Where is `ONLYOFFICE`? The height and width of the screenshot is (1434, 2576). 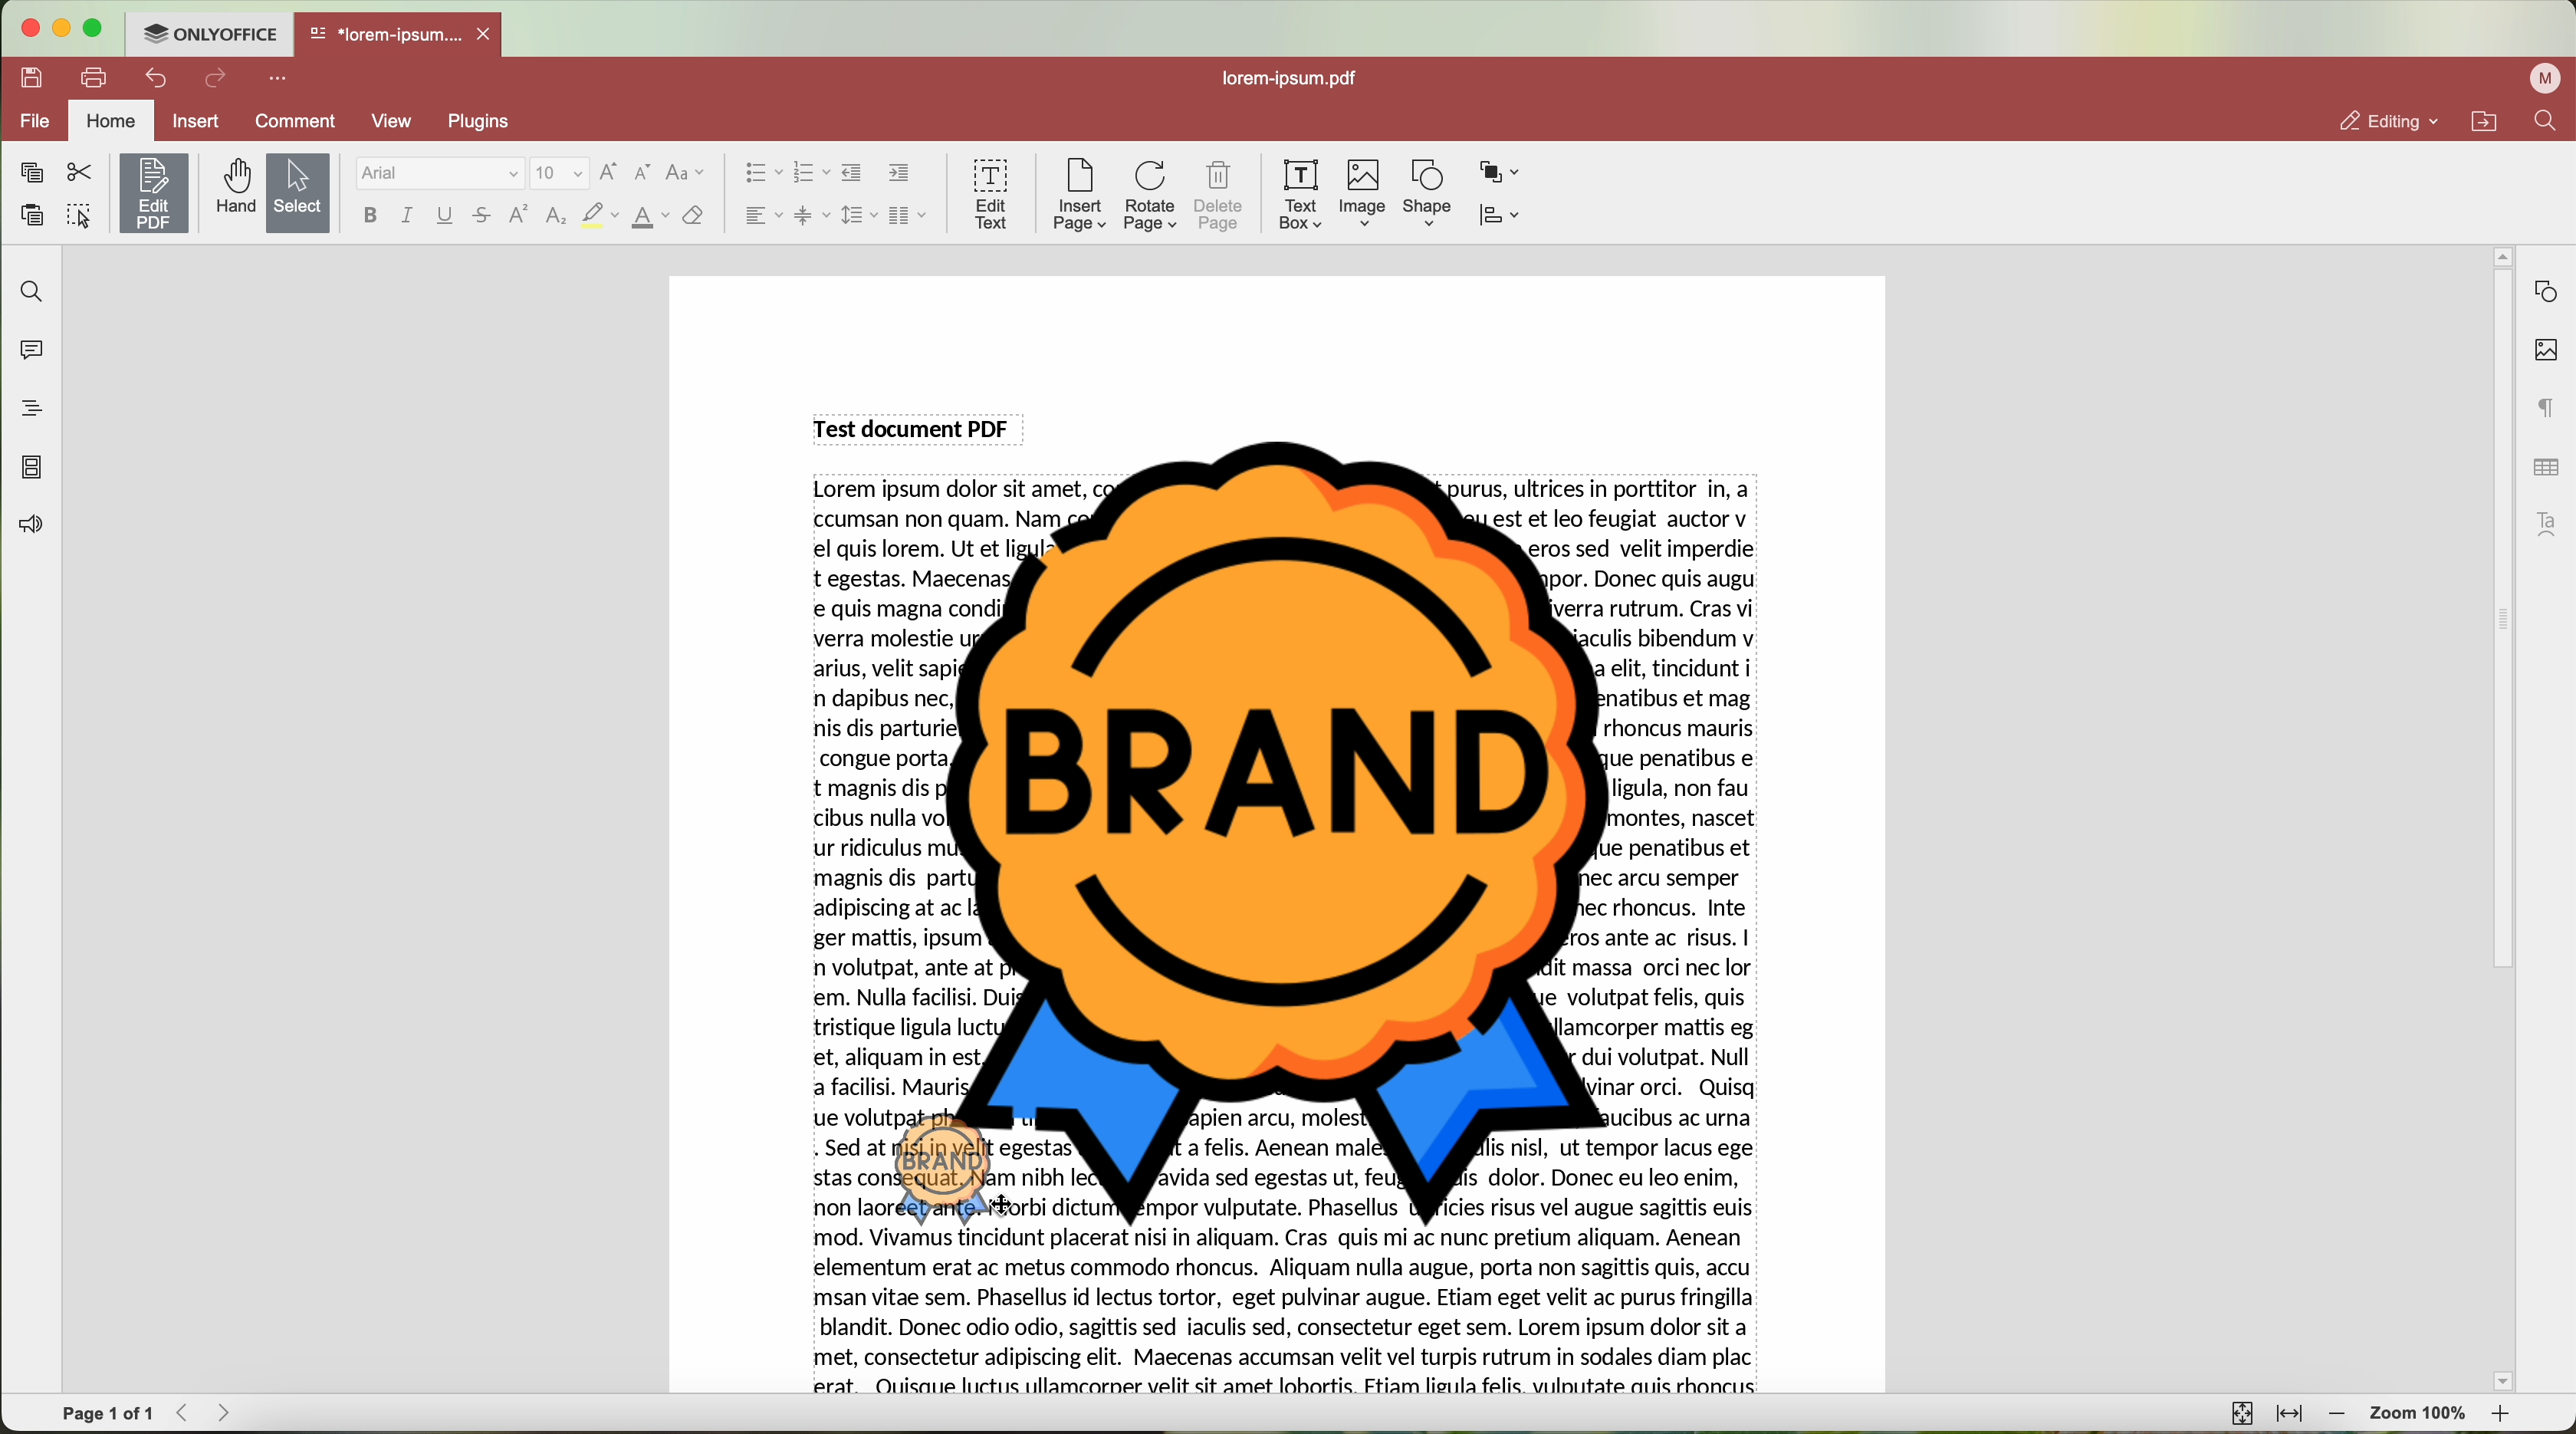 ONLYOFFICE is located at coordinates (208, 31).